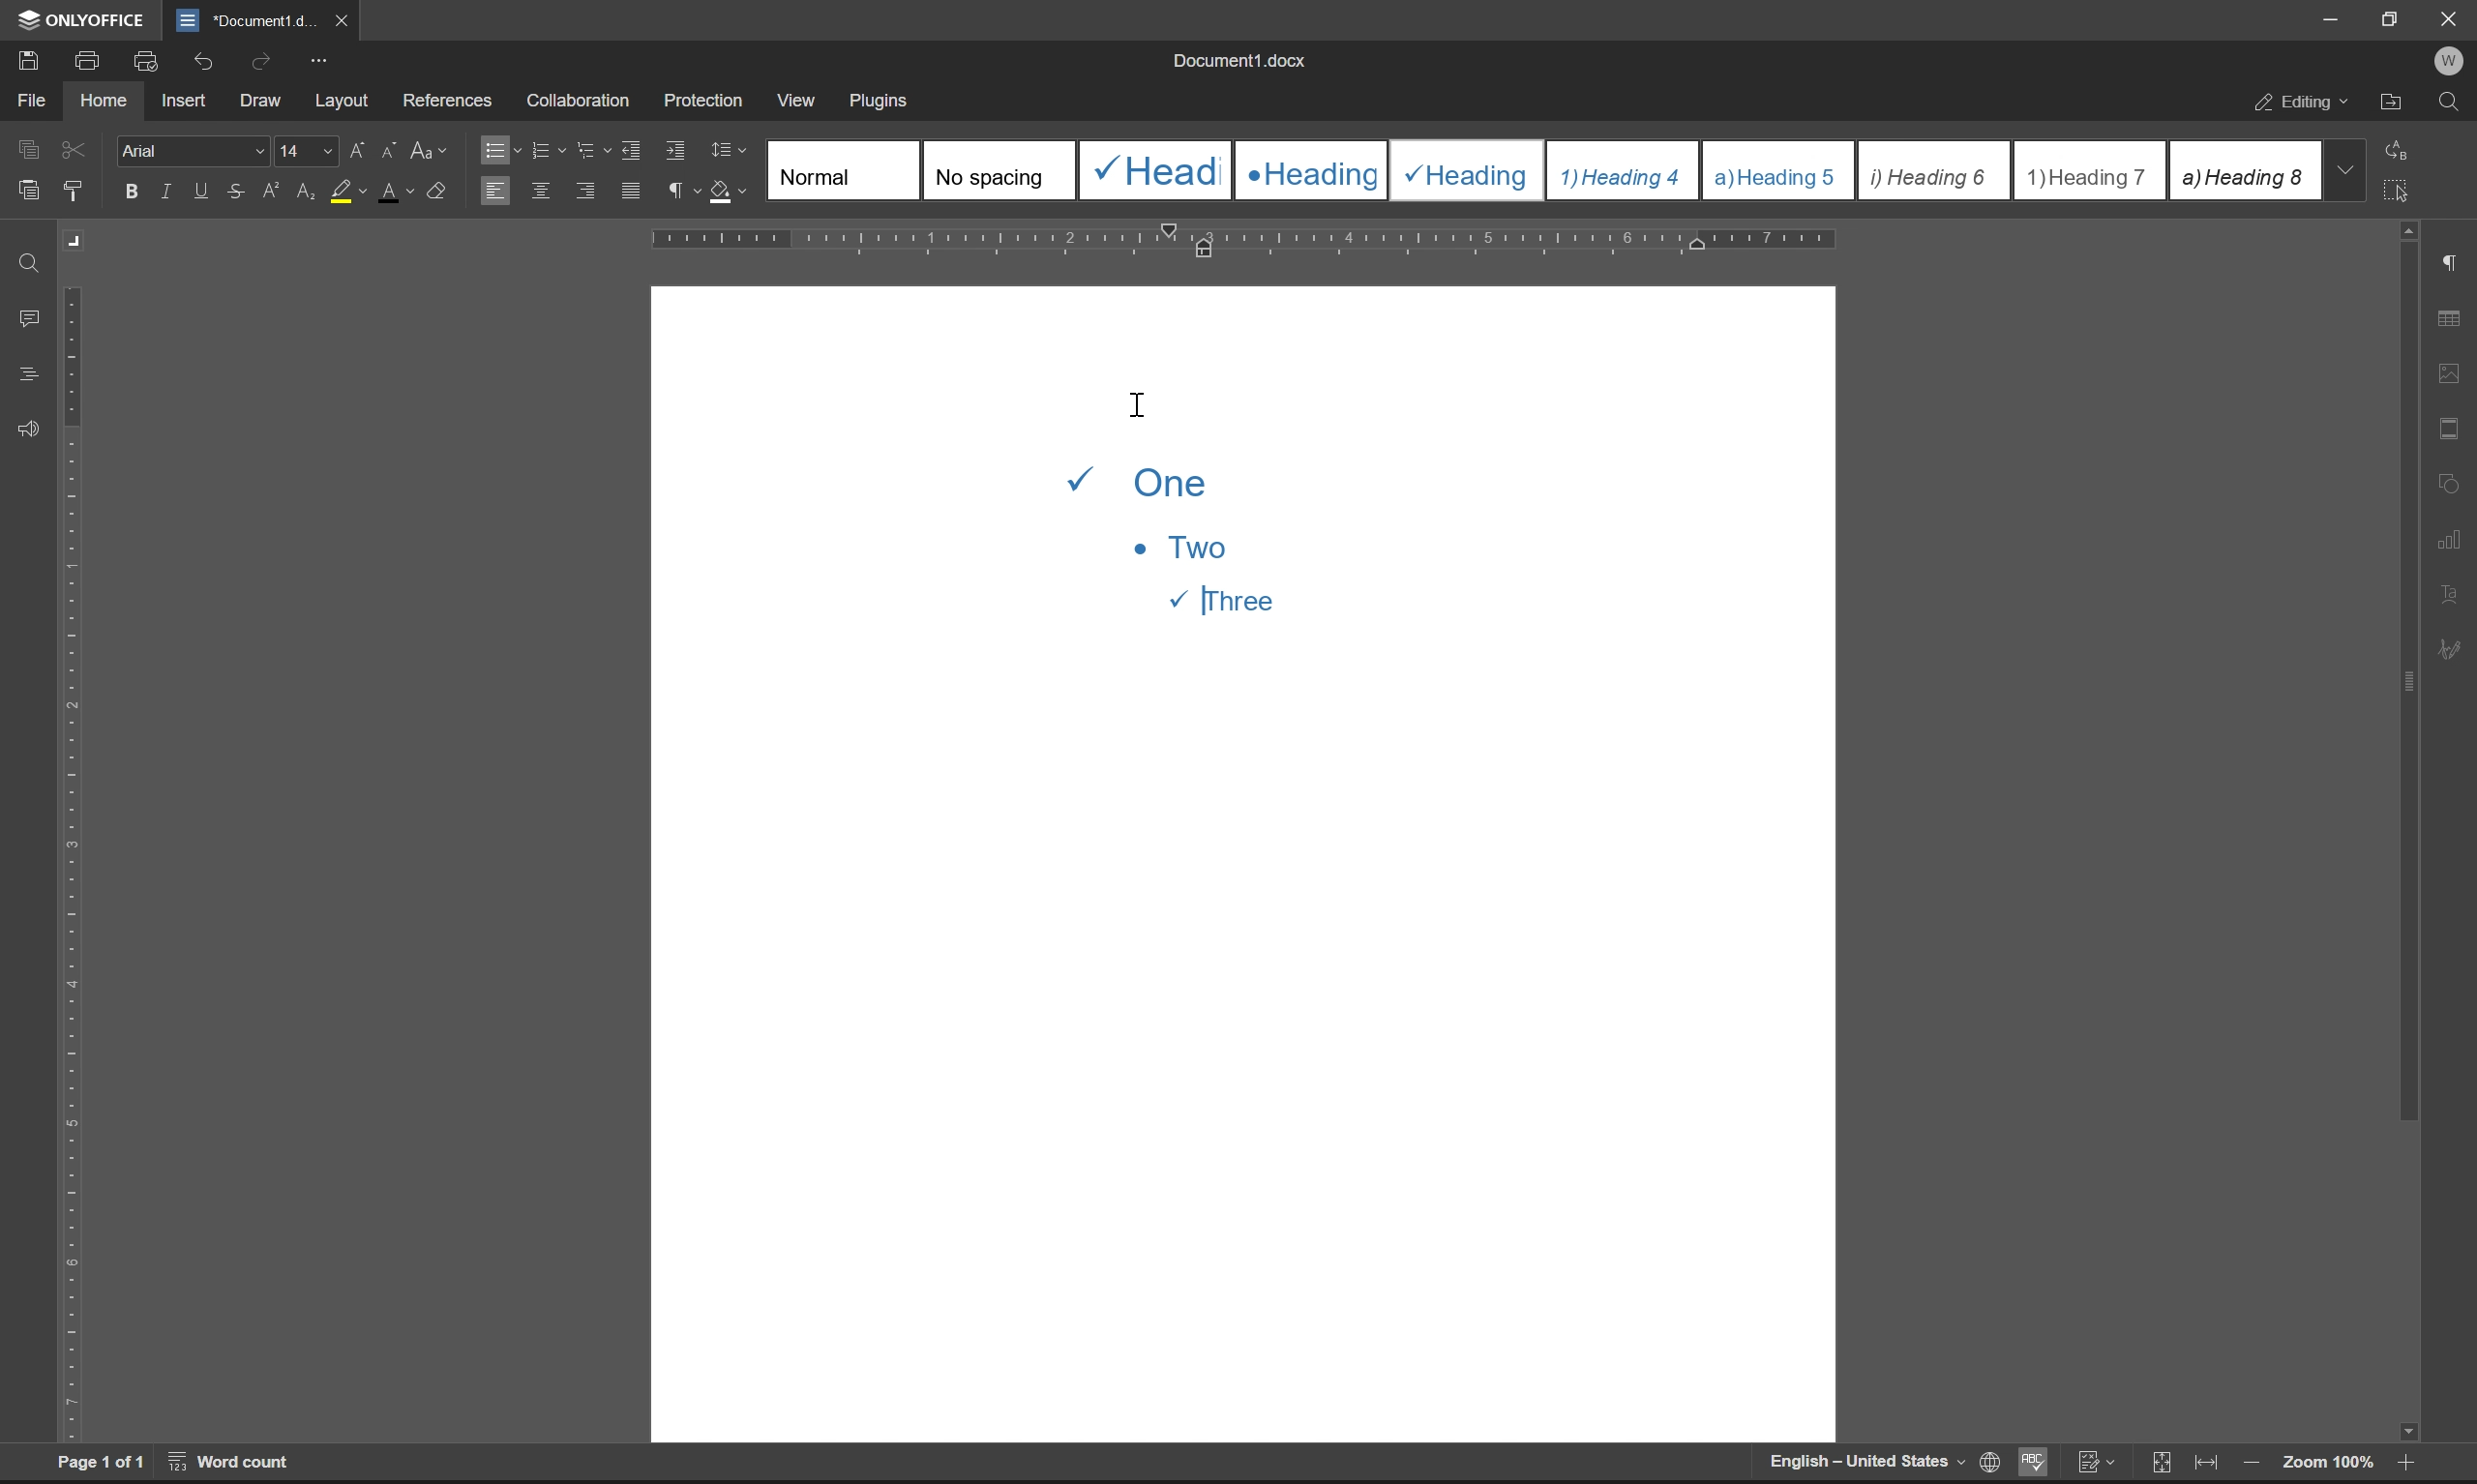 The height and width of the screenshot is (1484, 2477). Describe the element at coordinates (355, 146) in the screenshot. I see `increment font case` at that location.